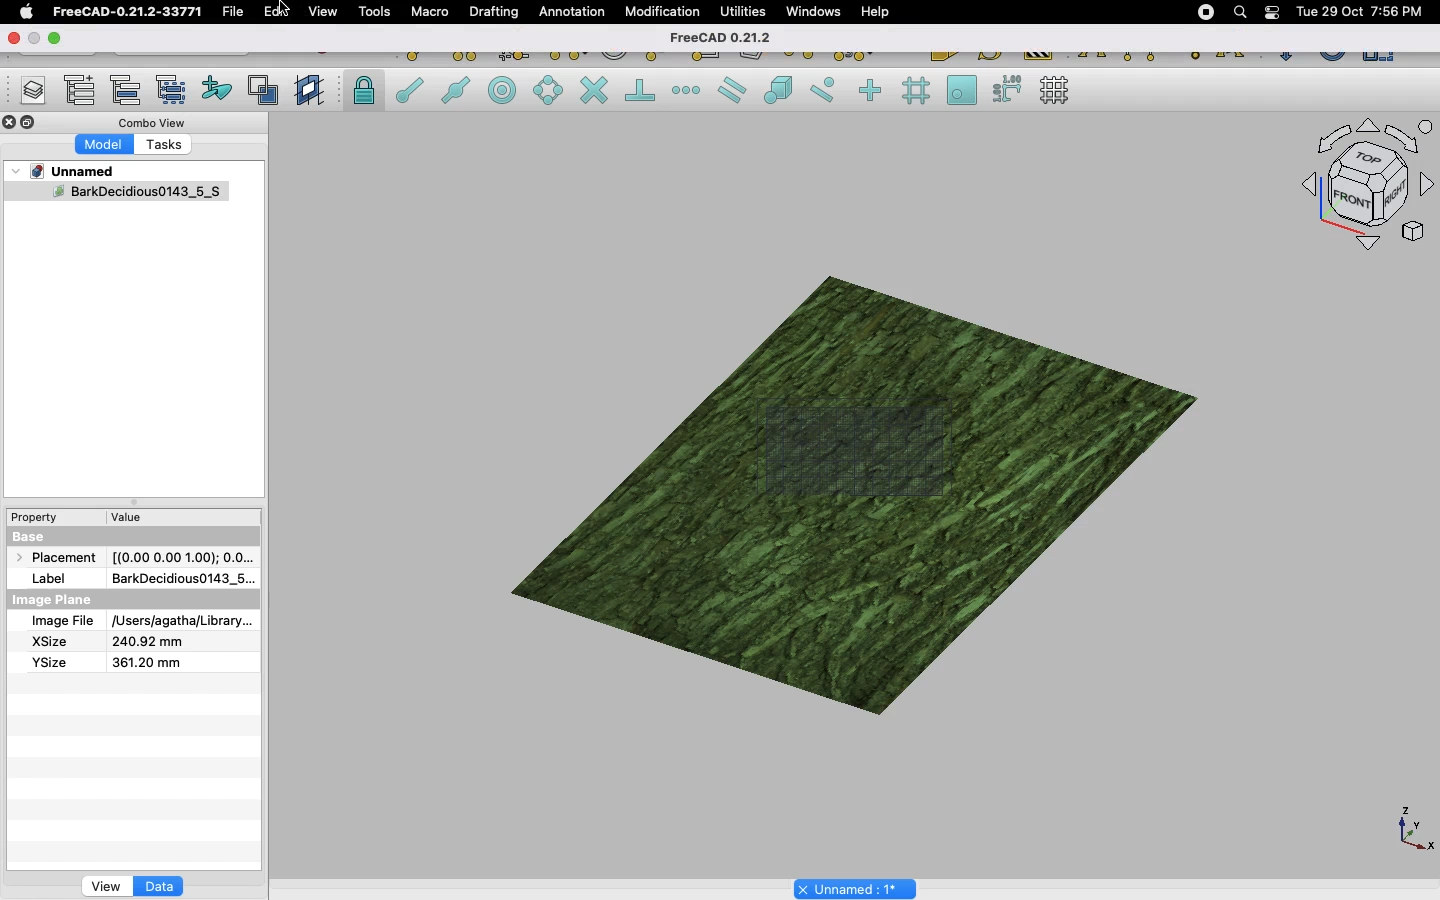 The width and height of the screenshot is (1440, 900). What do you see at coordinates (54, 577) in the screenshot?
I see `label` at bounding box center [54, 577].